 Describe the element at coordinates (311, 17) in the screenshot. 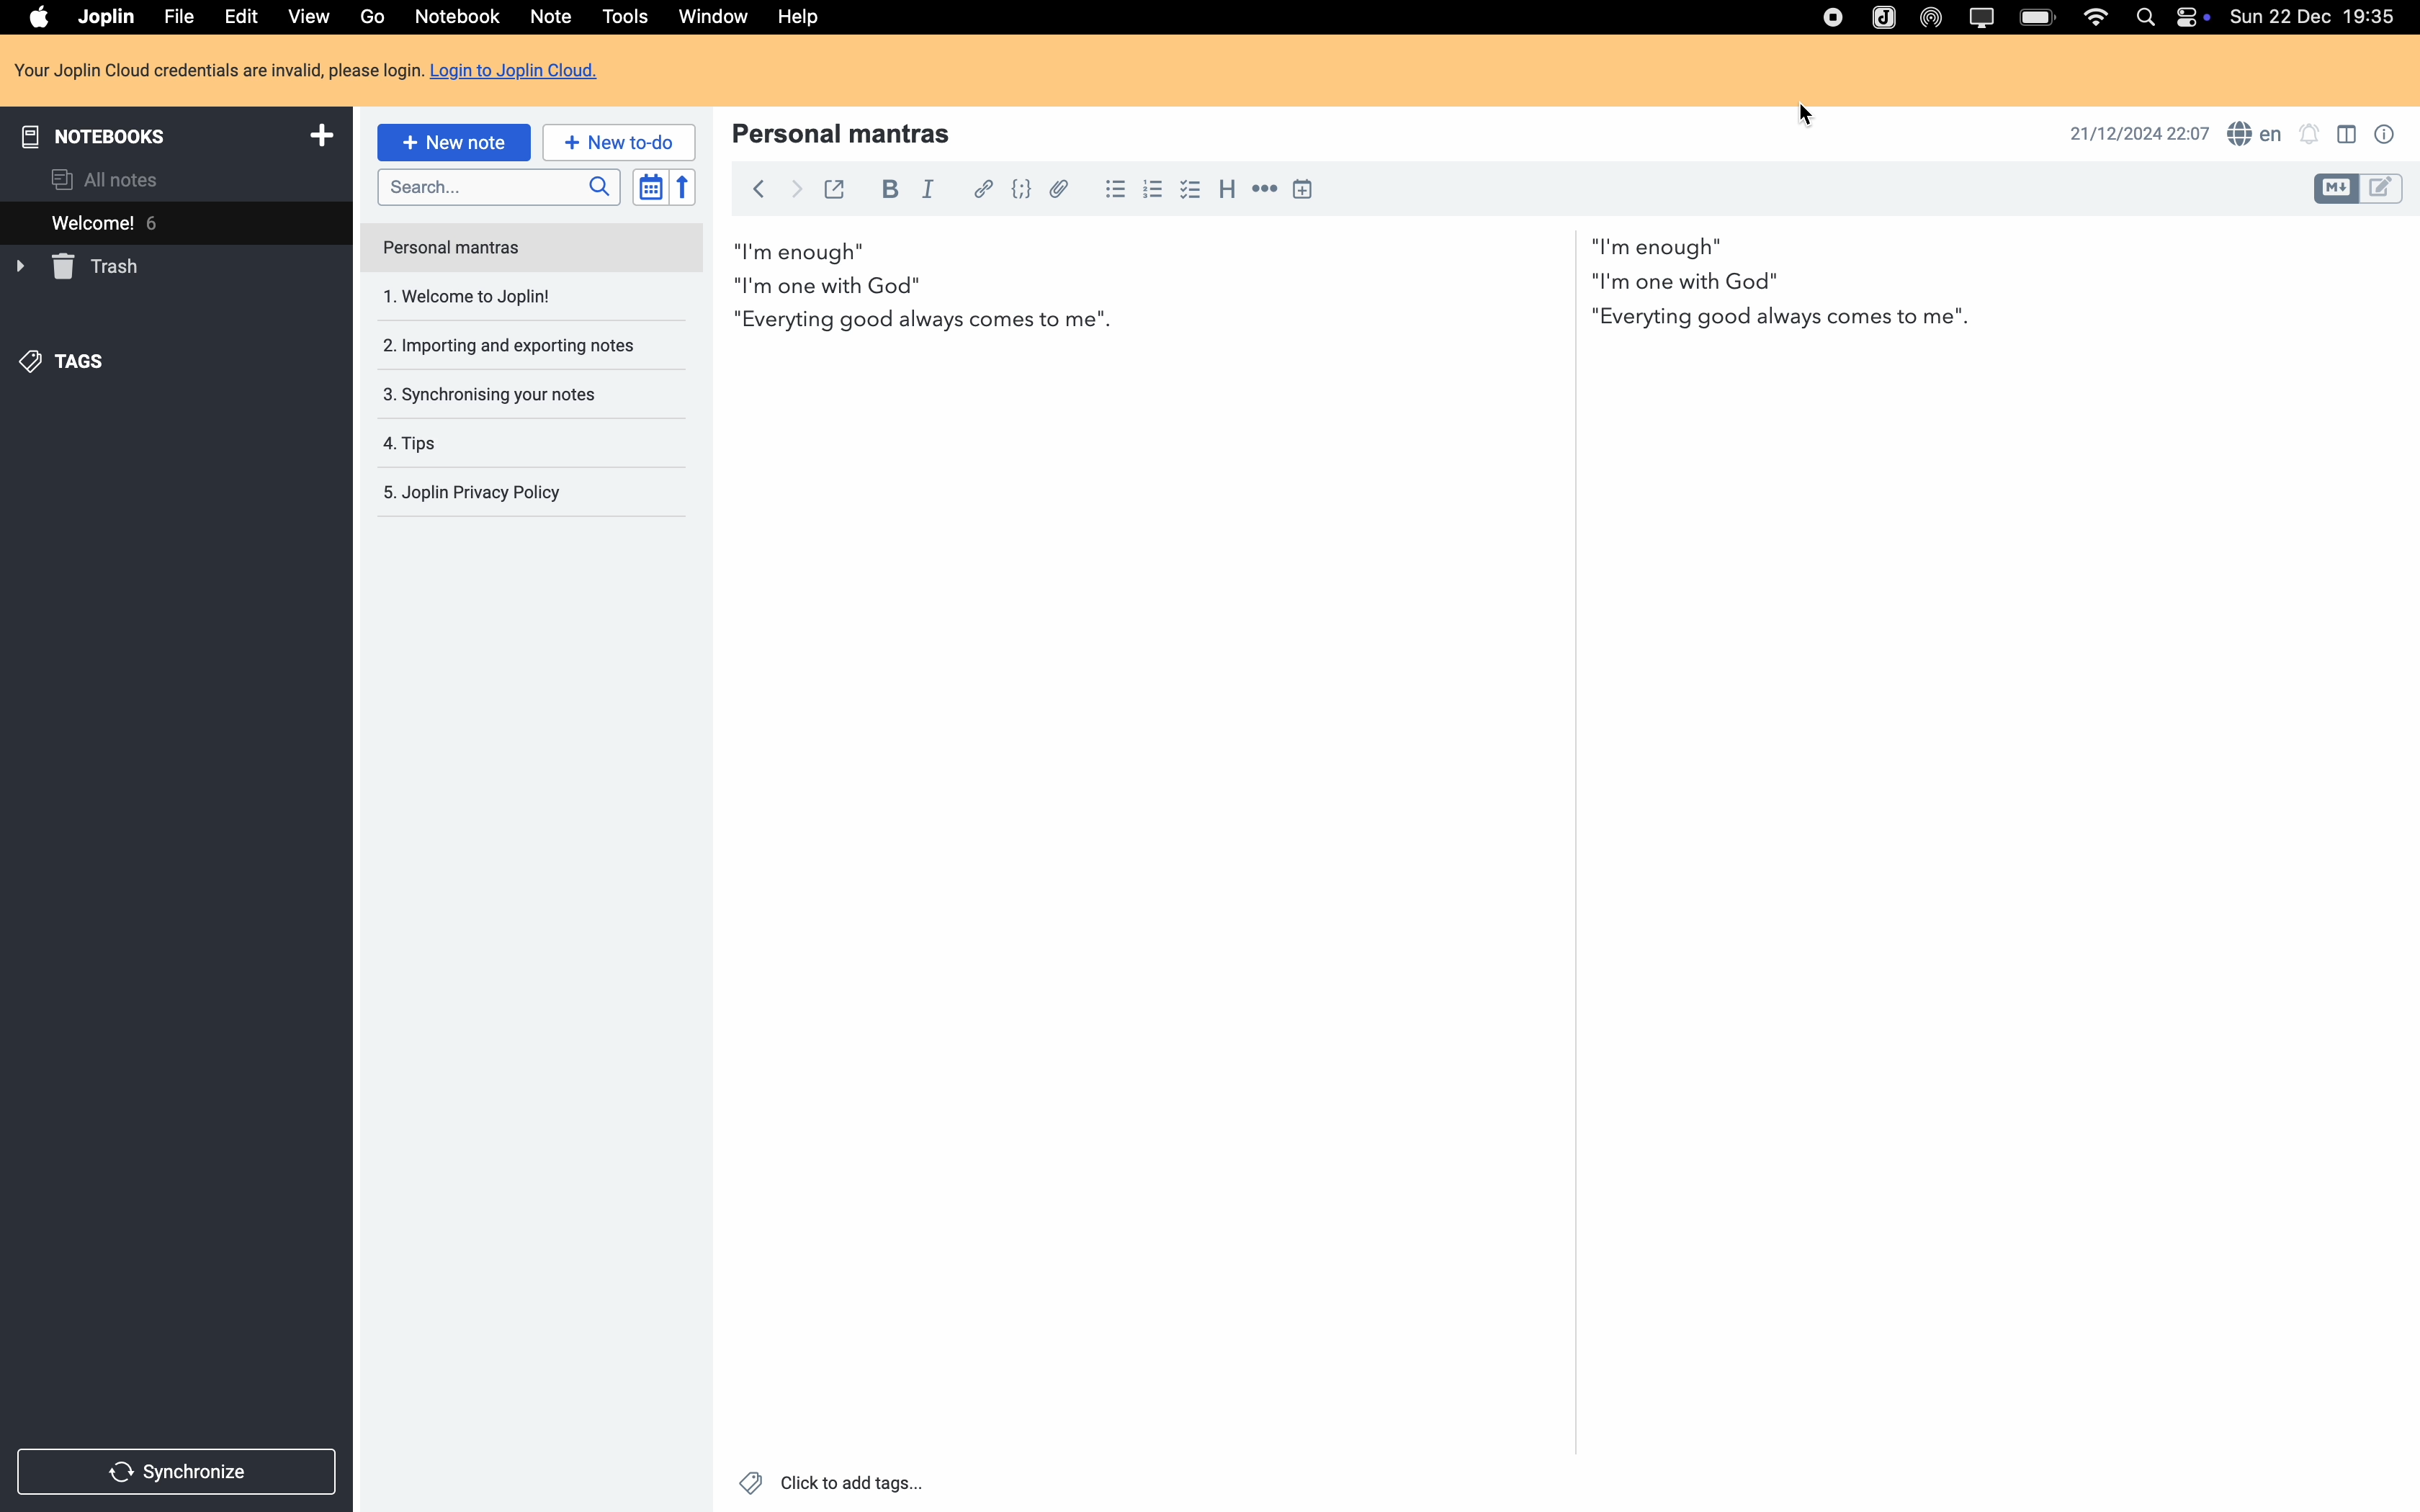

I see `view` at that location.